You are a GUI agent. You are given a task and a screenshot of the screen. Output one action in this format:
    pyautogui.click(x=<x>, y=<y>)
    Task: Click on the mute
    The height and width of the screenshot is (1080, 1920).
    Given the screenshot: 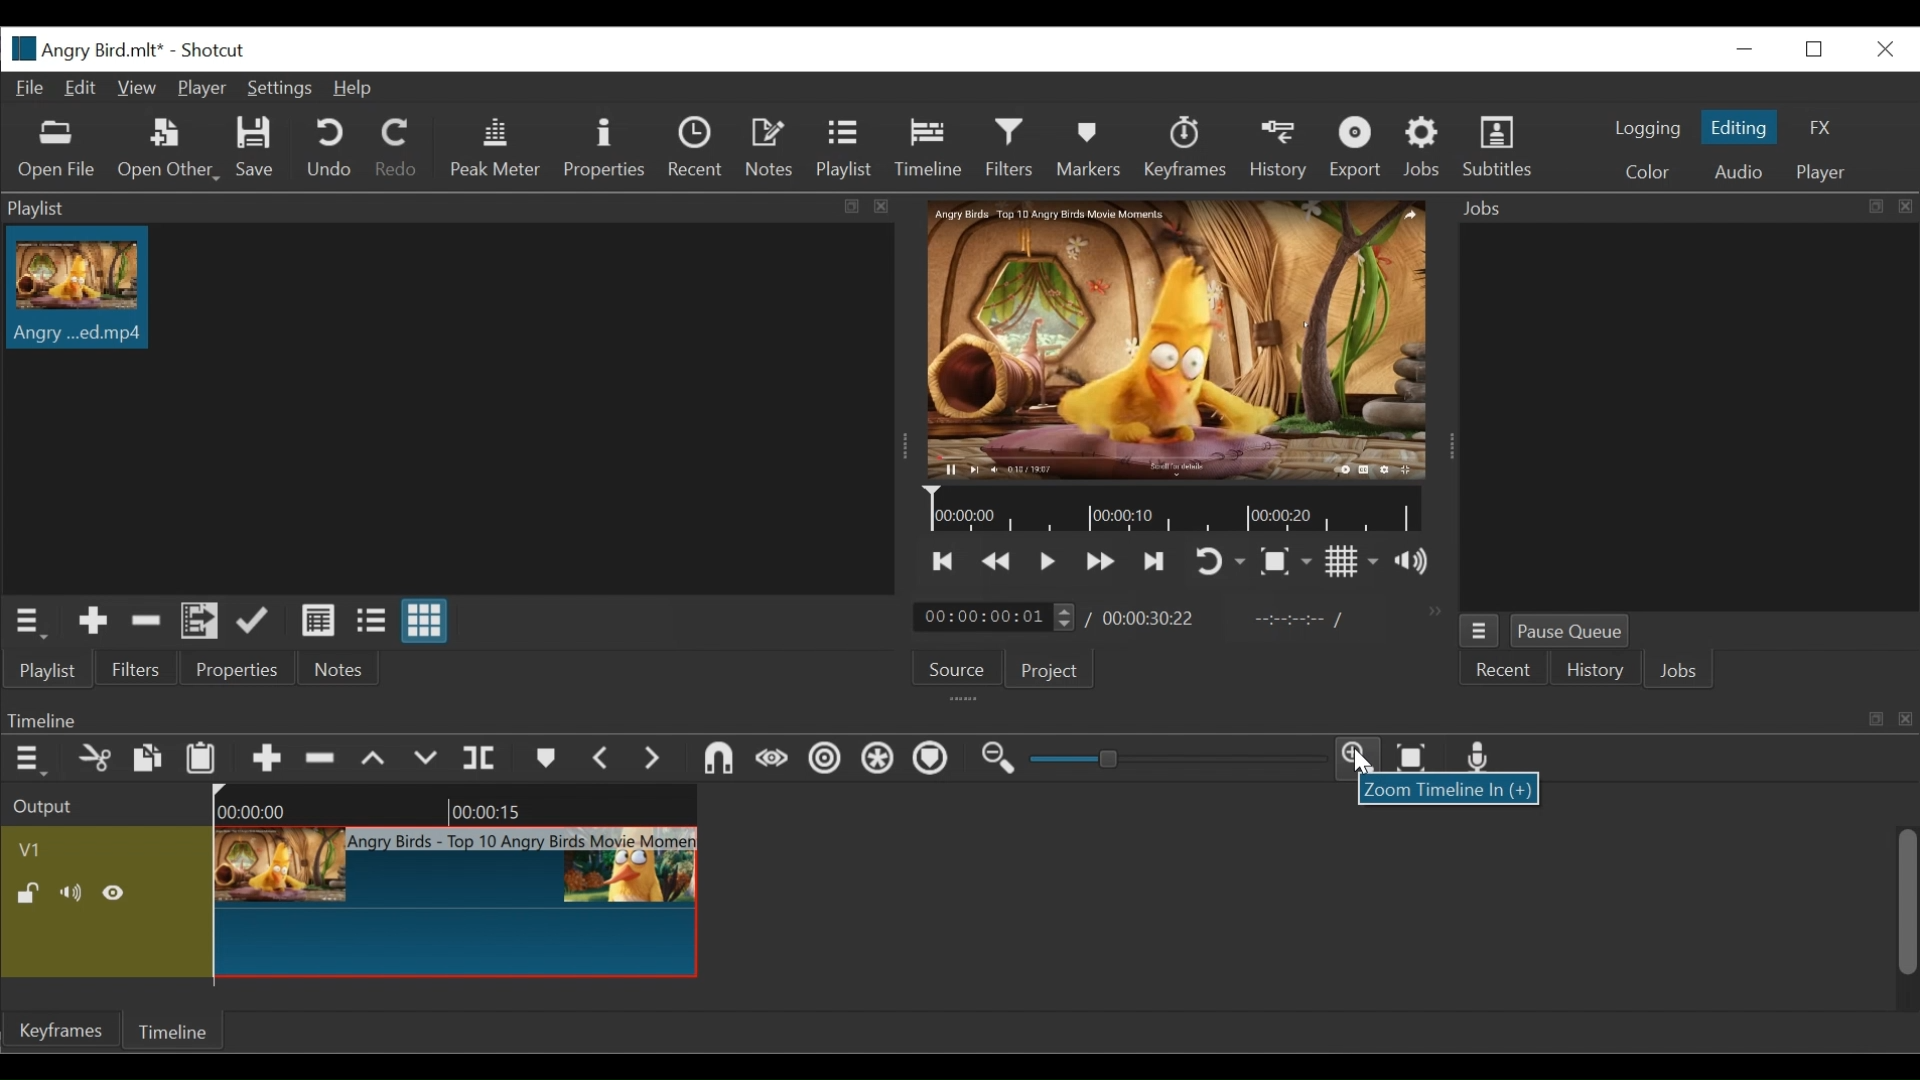 What is the action you would take?
    pyautogui.click(x=74, y=894)
    